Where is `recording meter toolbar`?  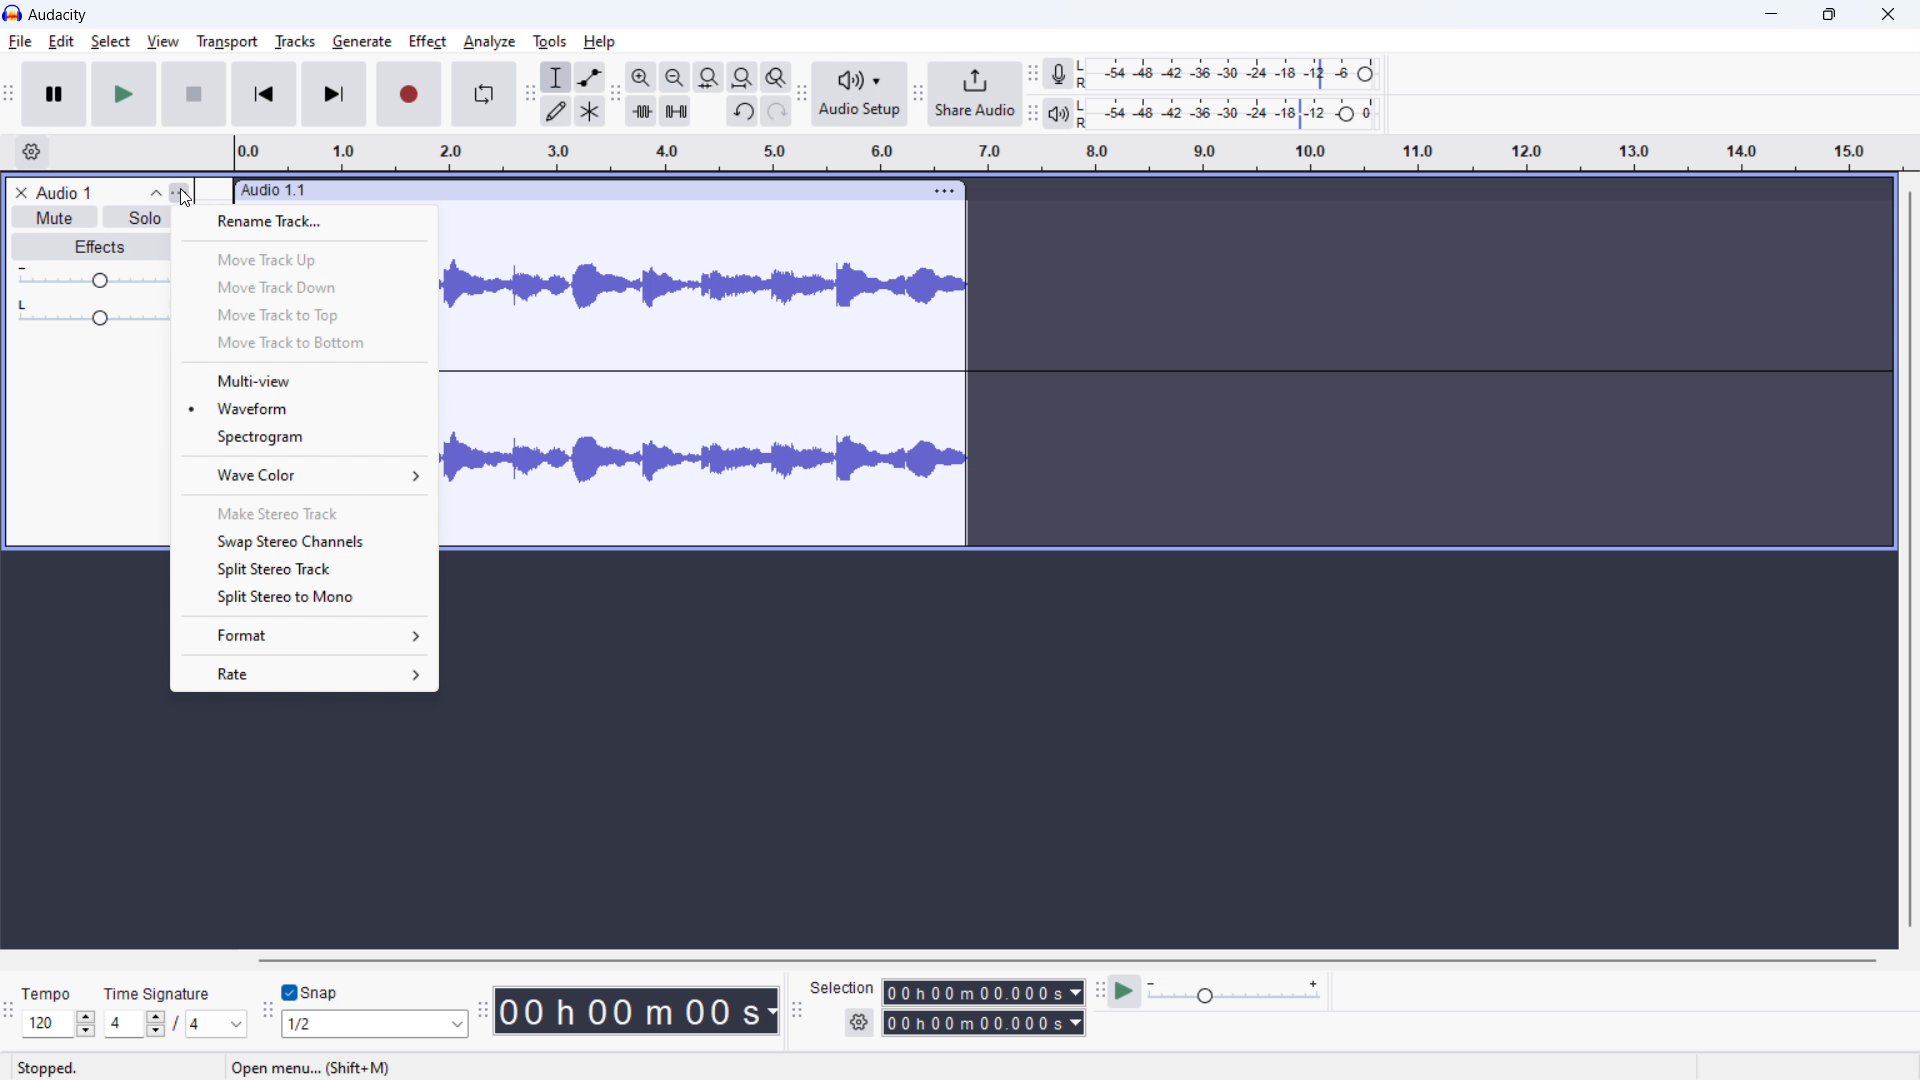
recording meter toolbar is located at coordinates (1033, 73).